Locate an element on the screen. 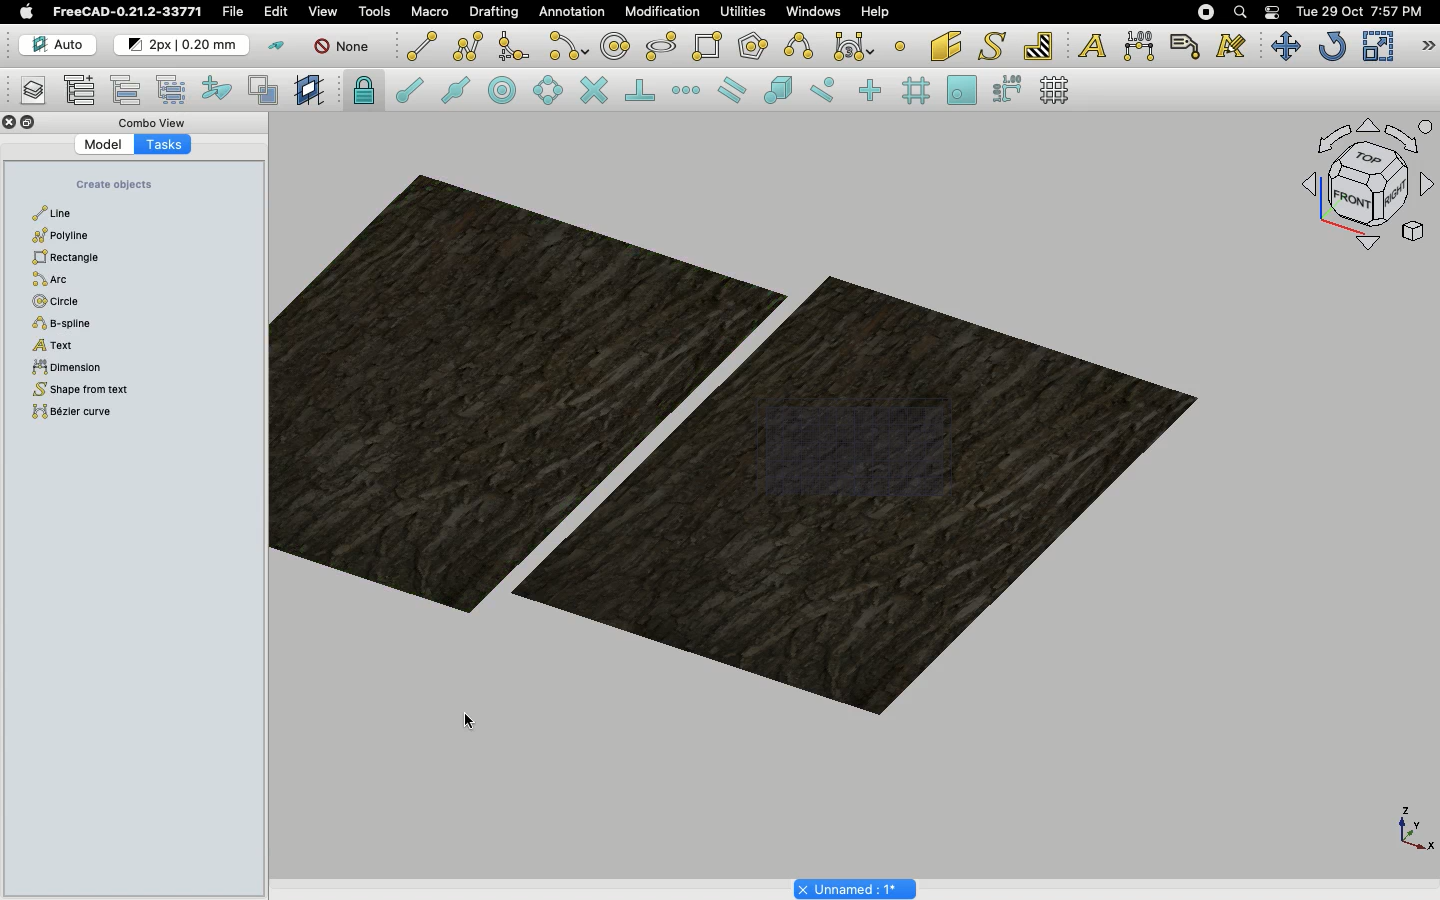 This screenshot has height=900, width=1440. Arc is located at coordinates (70, 278).